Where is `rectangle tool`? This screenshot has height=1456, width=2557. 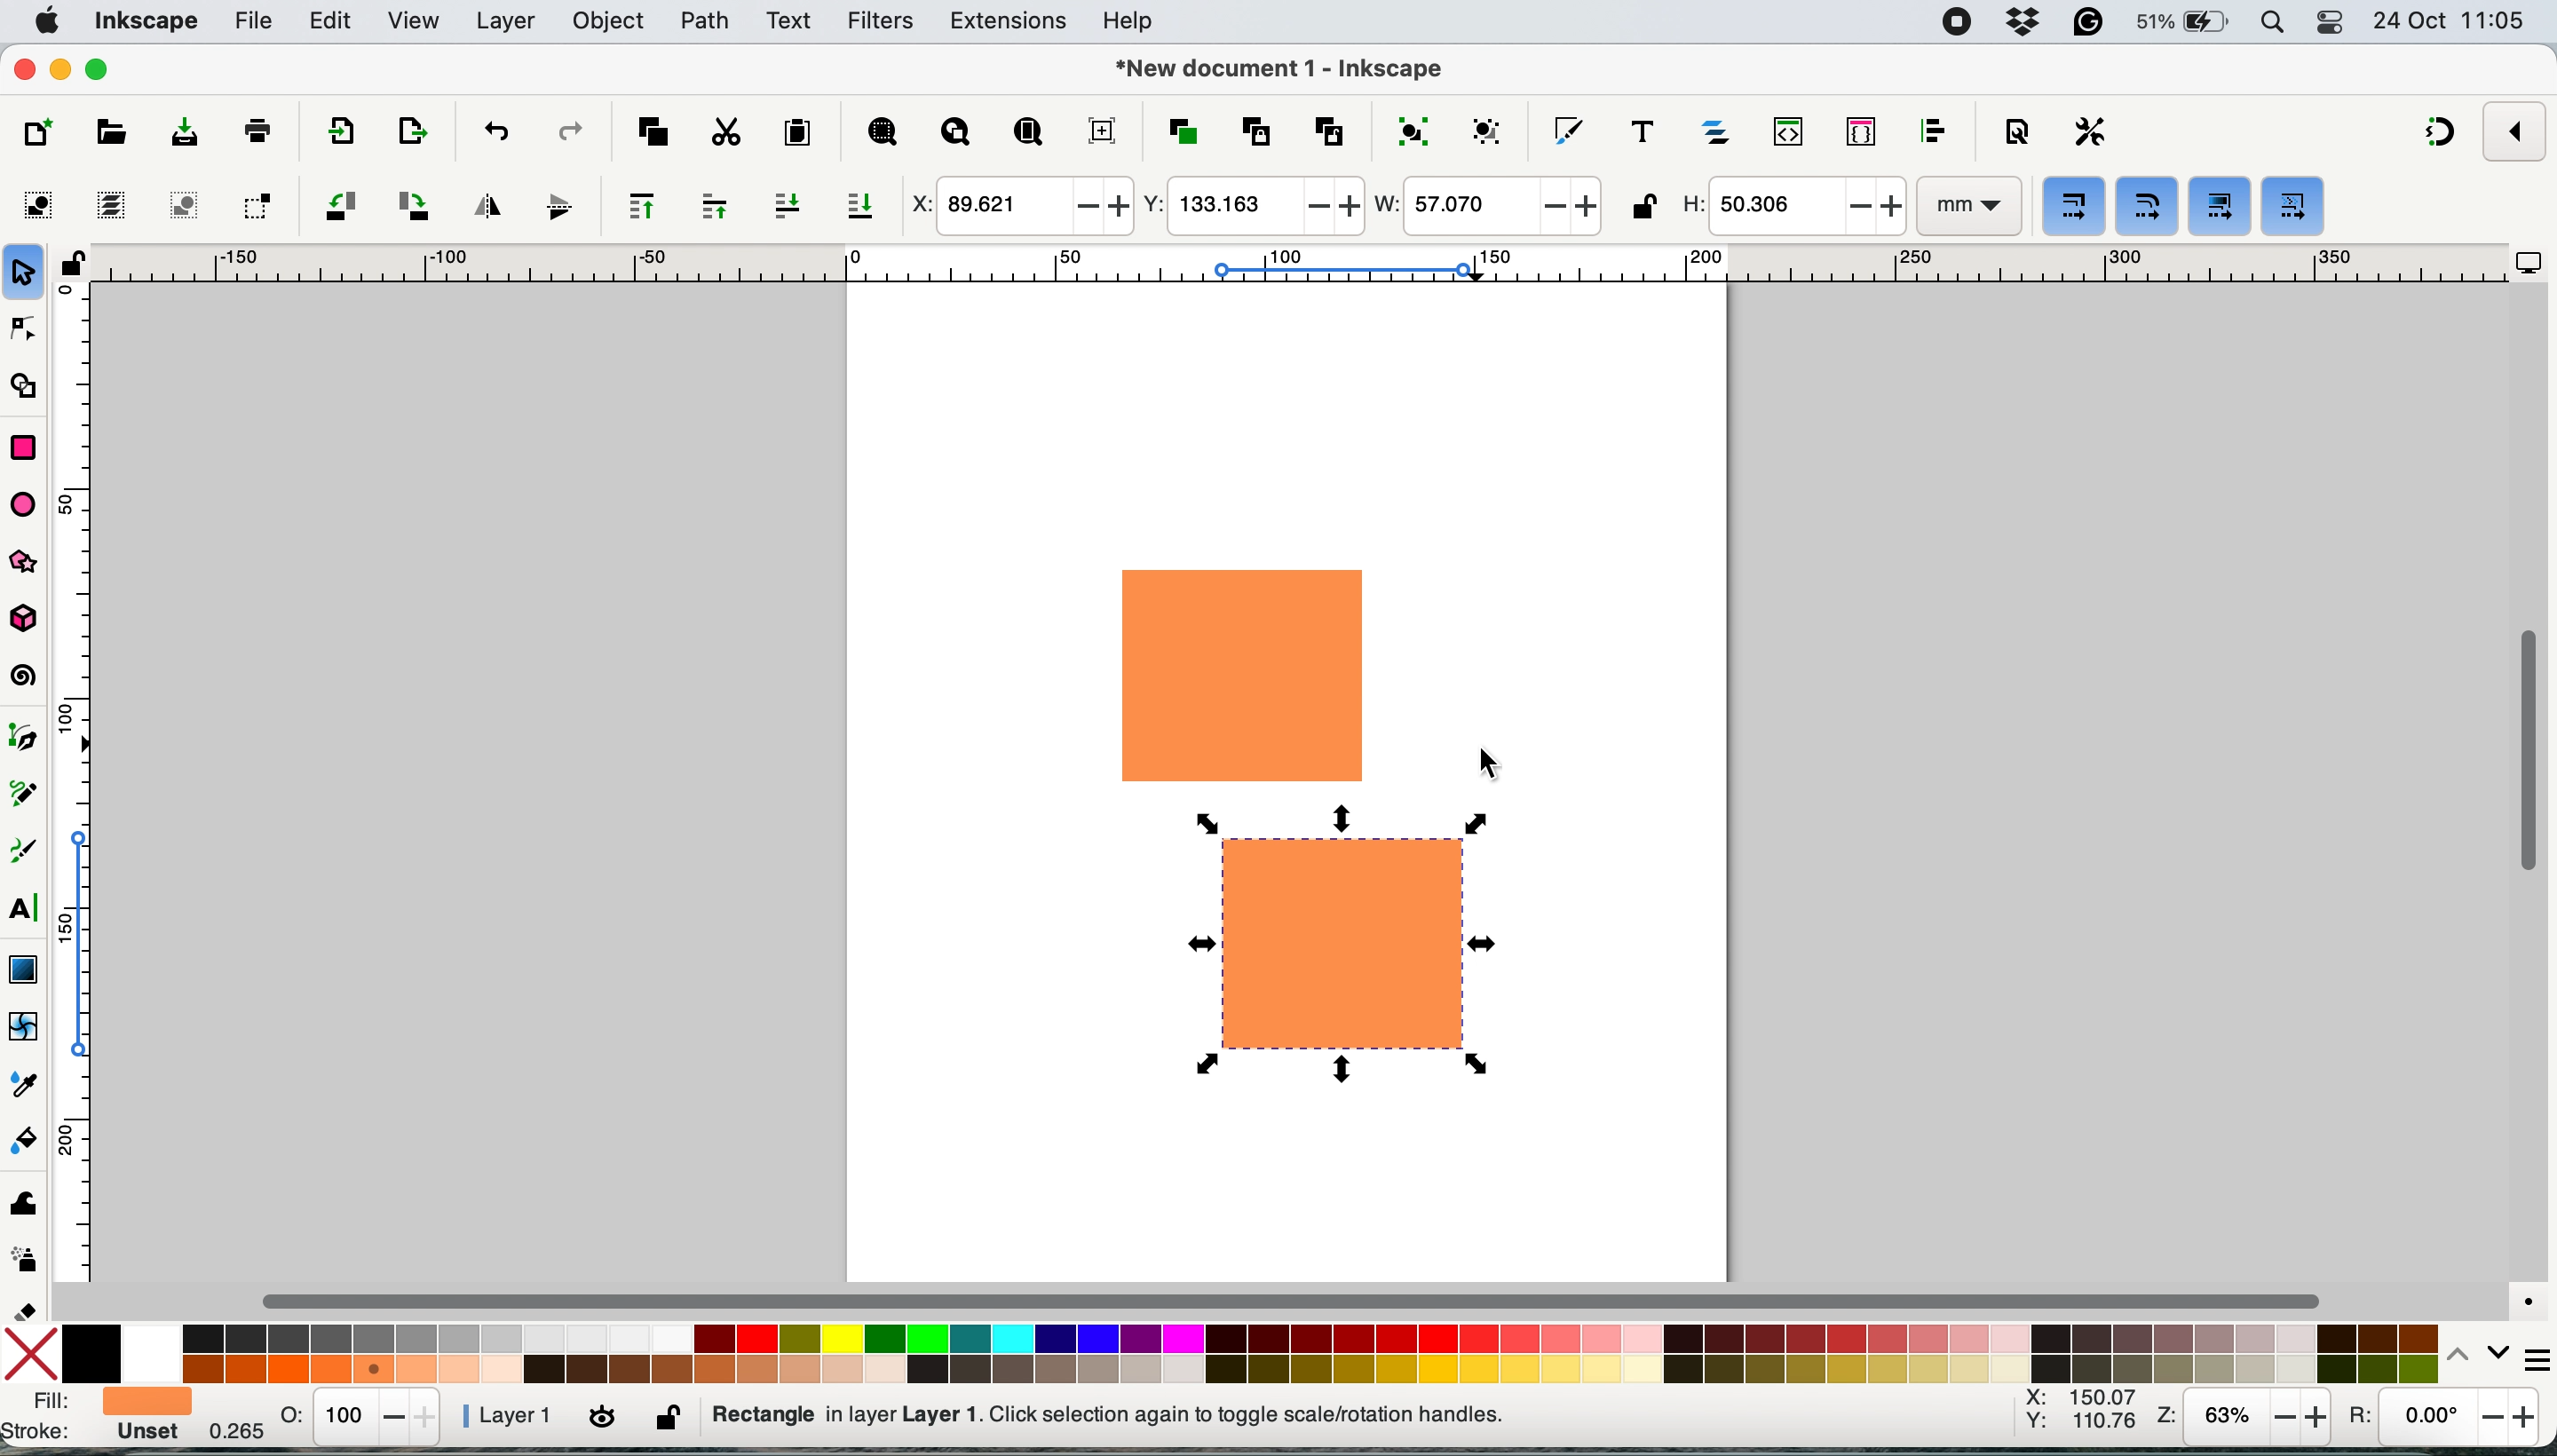
rectangle tool is located at coordinates (23, 444).